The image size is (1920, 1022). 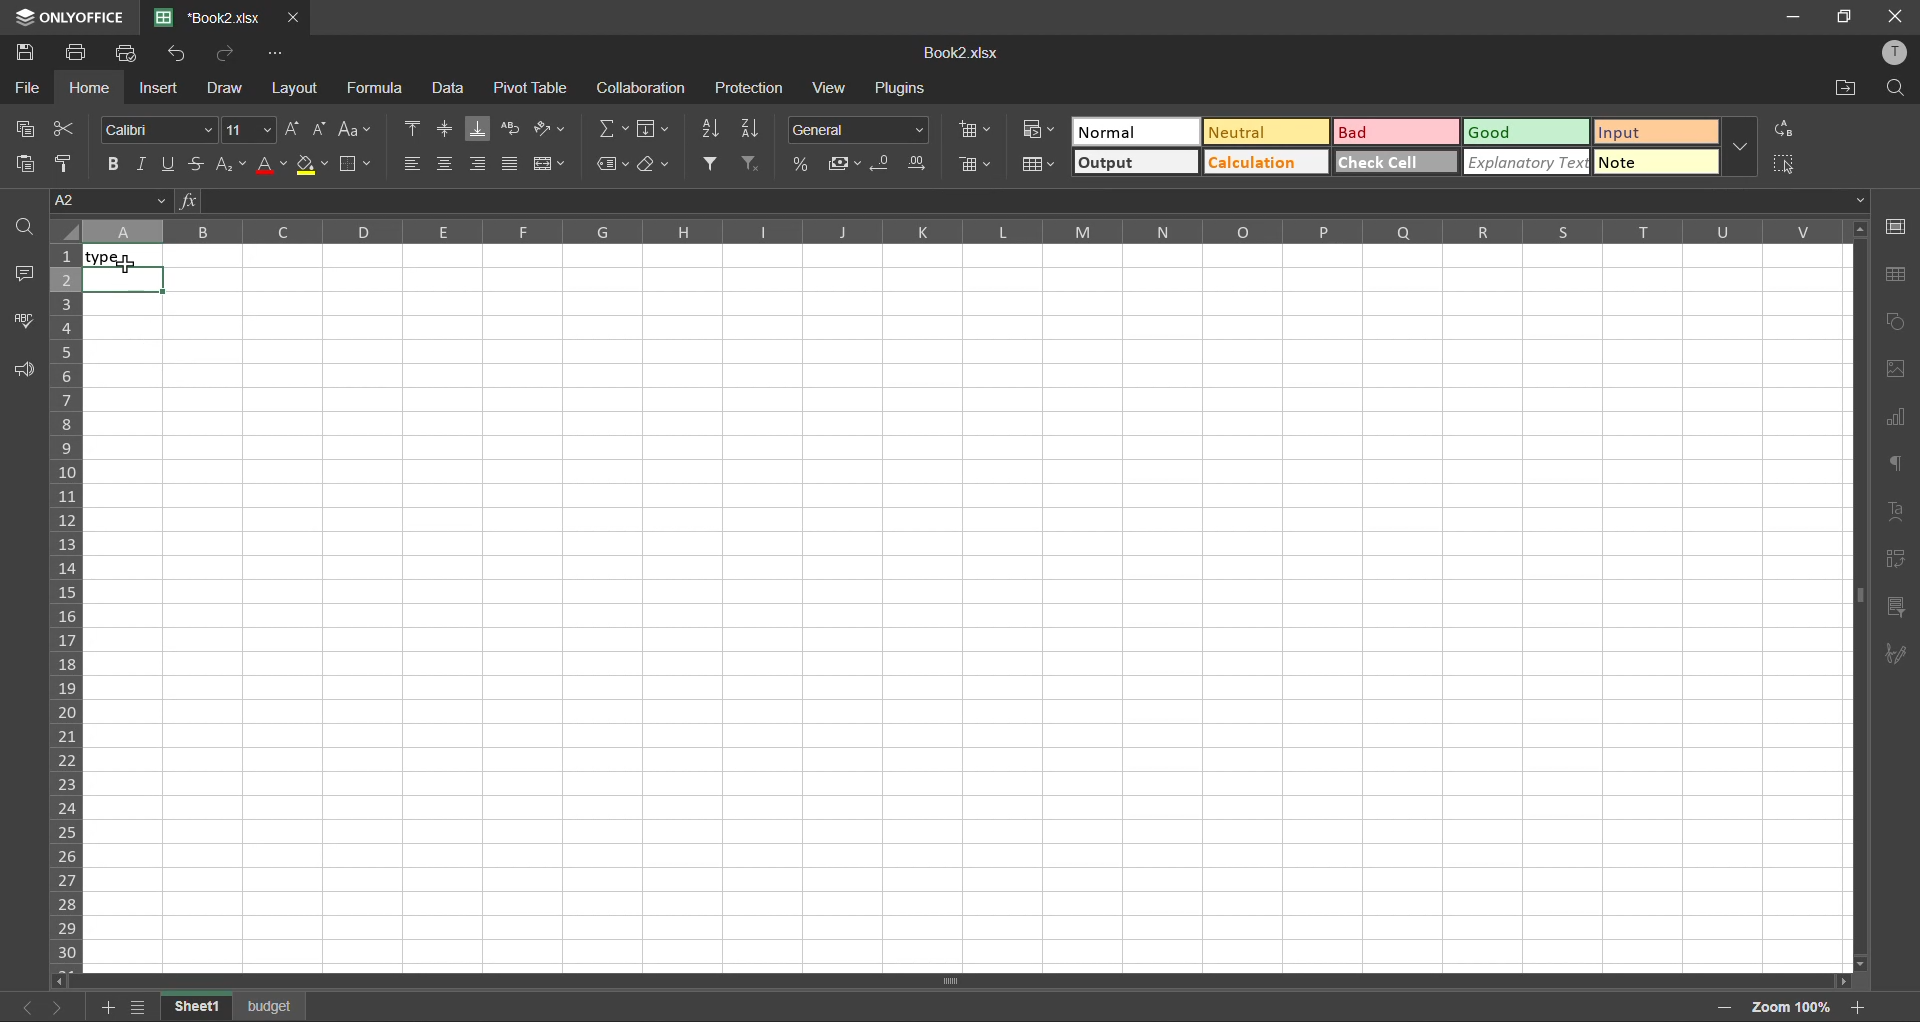 I want to click on percent, so click(x=803, y=162).